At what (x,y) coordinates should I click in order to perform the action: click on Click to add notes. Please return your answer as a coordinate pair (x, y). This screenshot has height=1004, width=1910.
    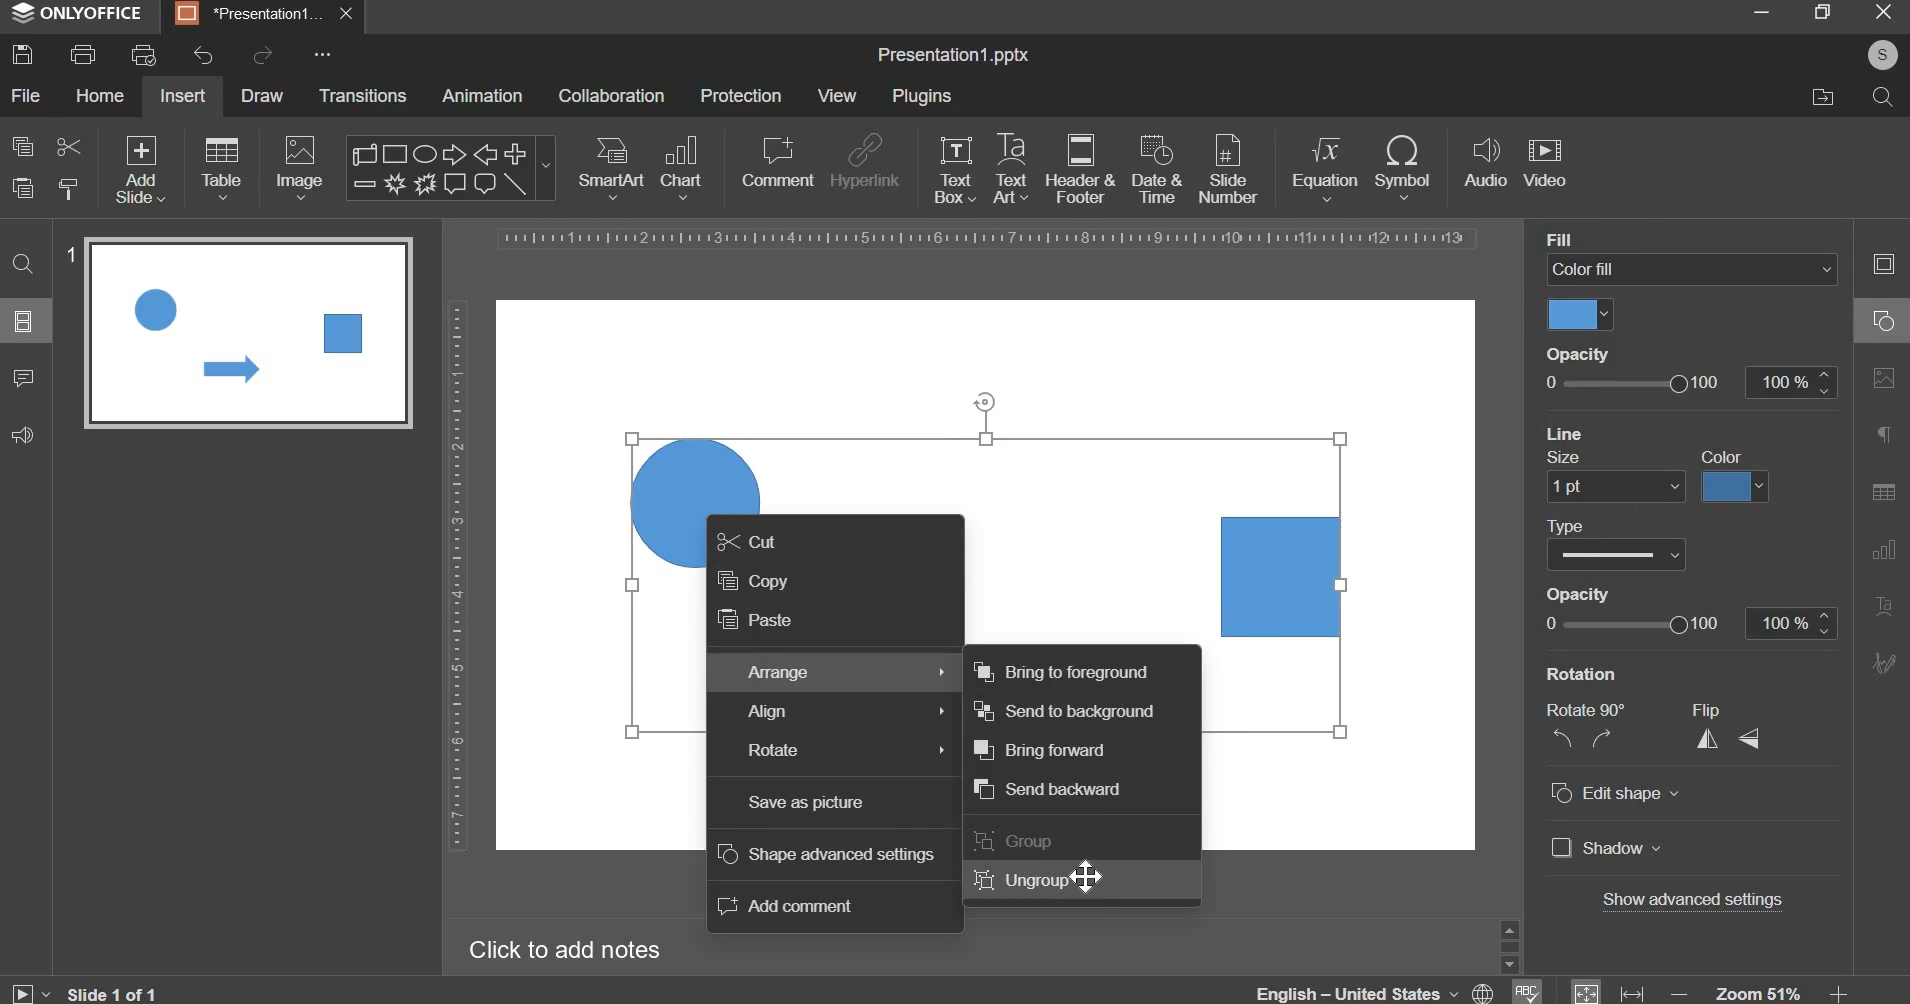
    Looking at the image, I should click on (564, 949).